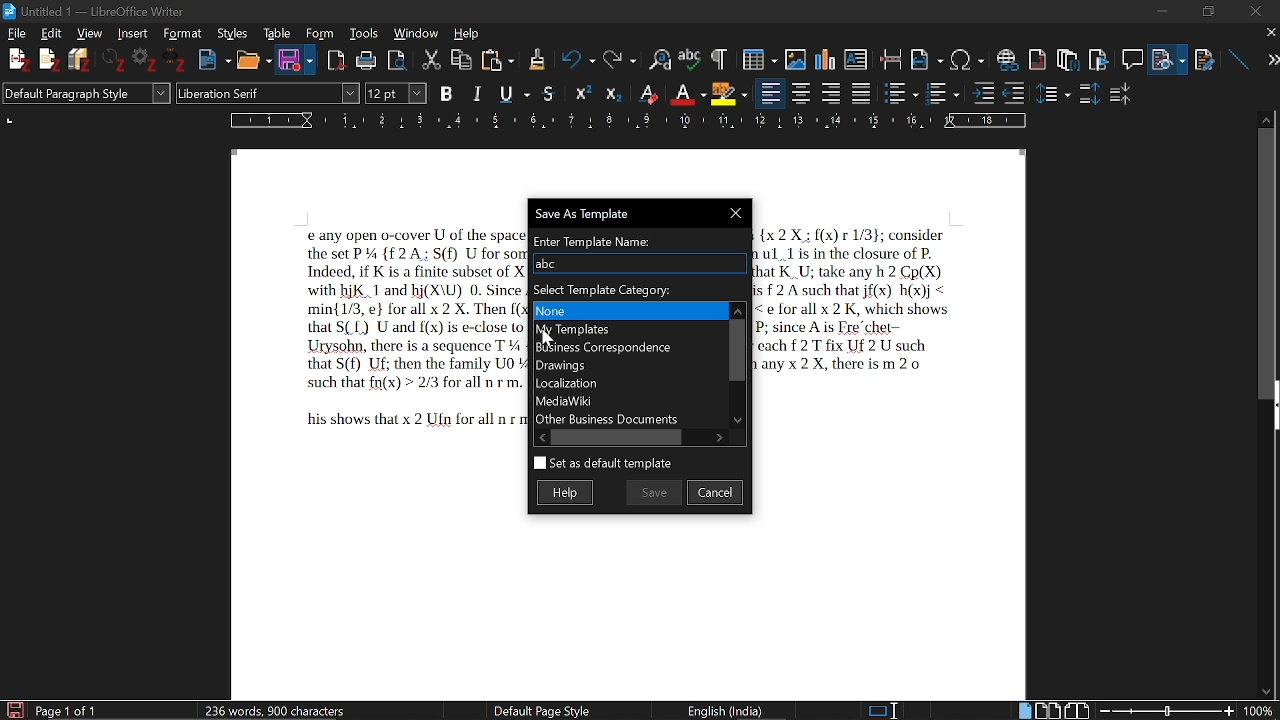  Describe the element at coordinates (863, 93) in the screenshot. I see `justified` at that location.